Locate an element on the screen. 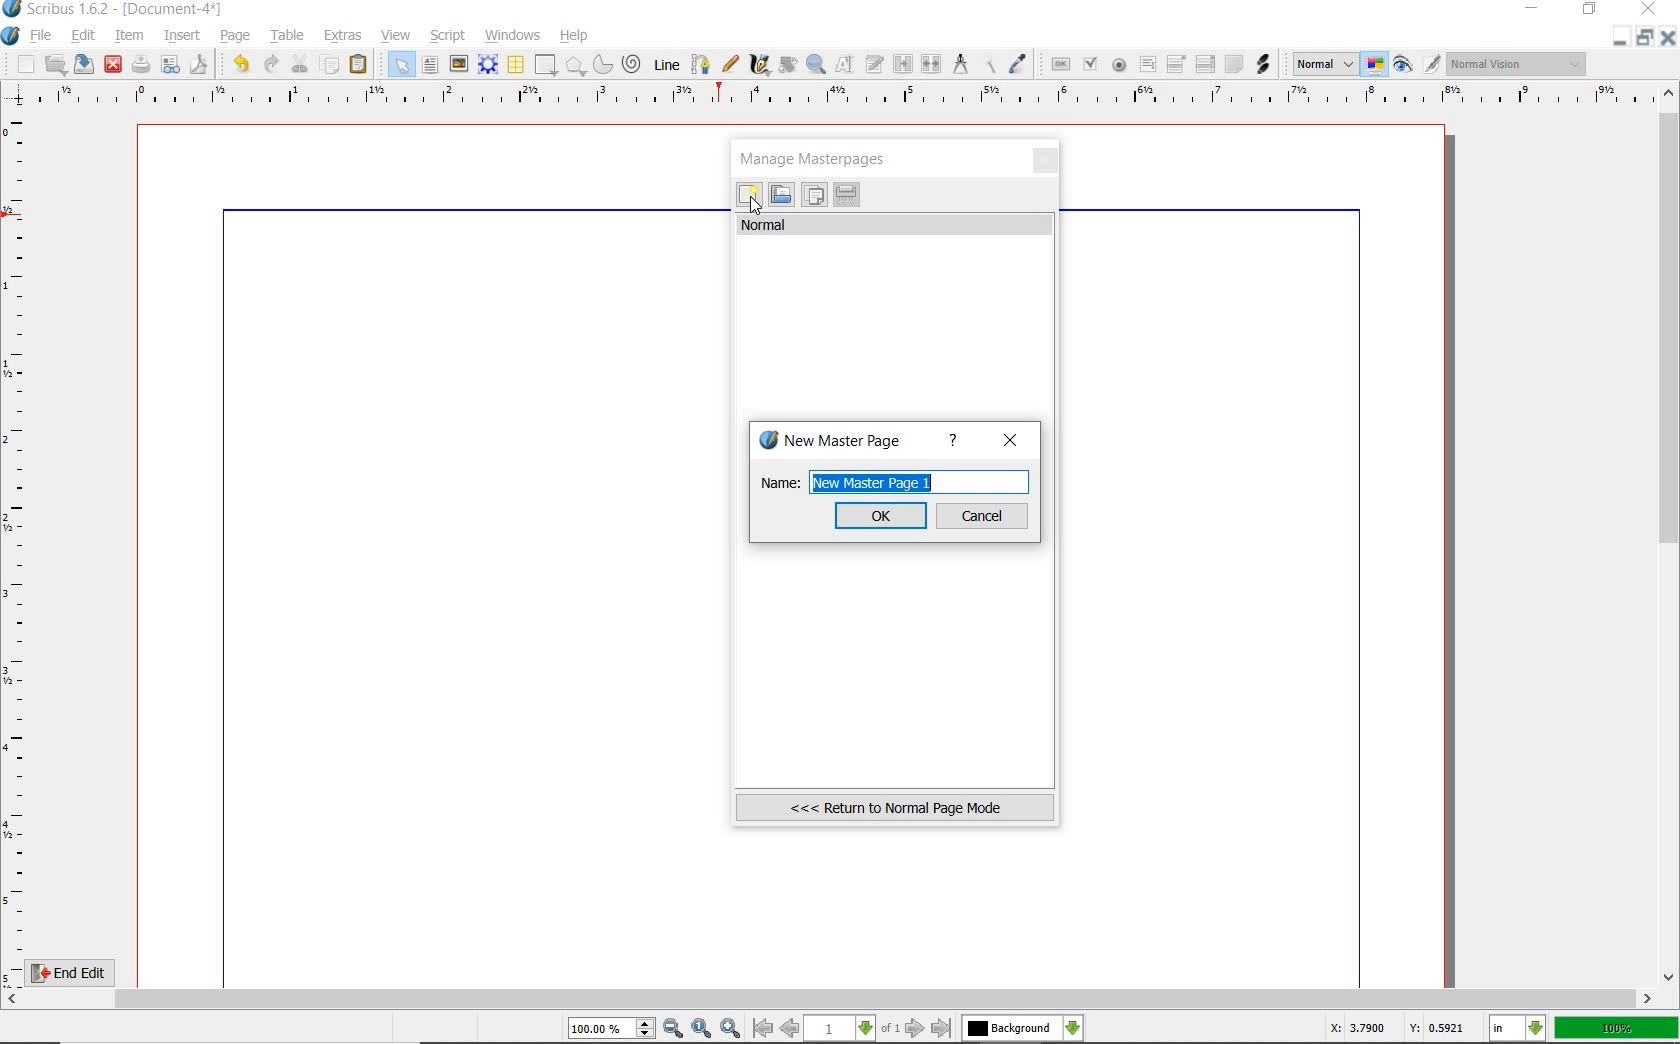 This screenshot has height=1044, width=1680. Cursor is located at coordinates (755, 205).